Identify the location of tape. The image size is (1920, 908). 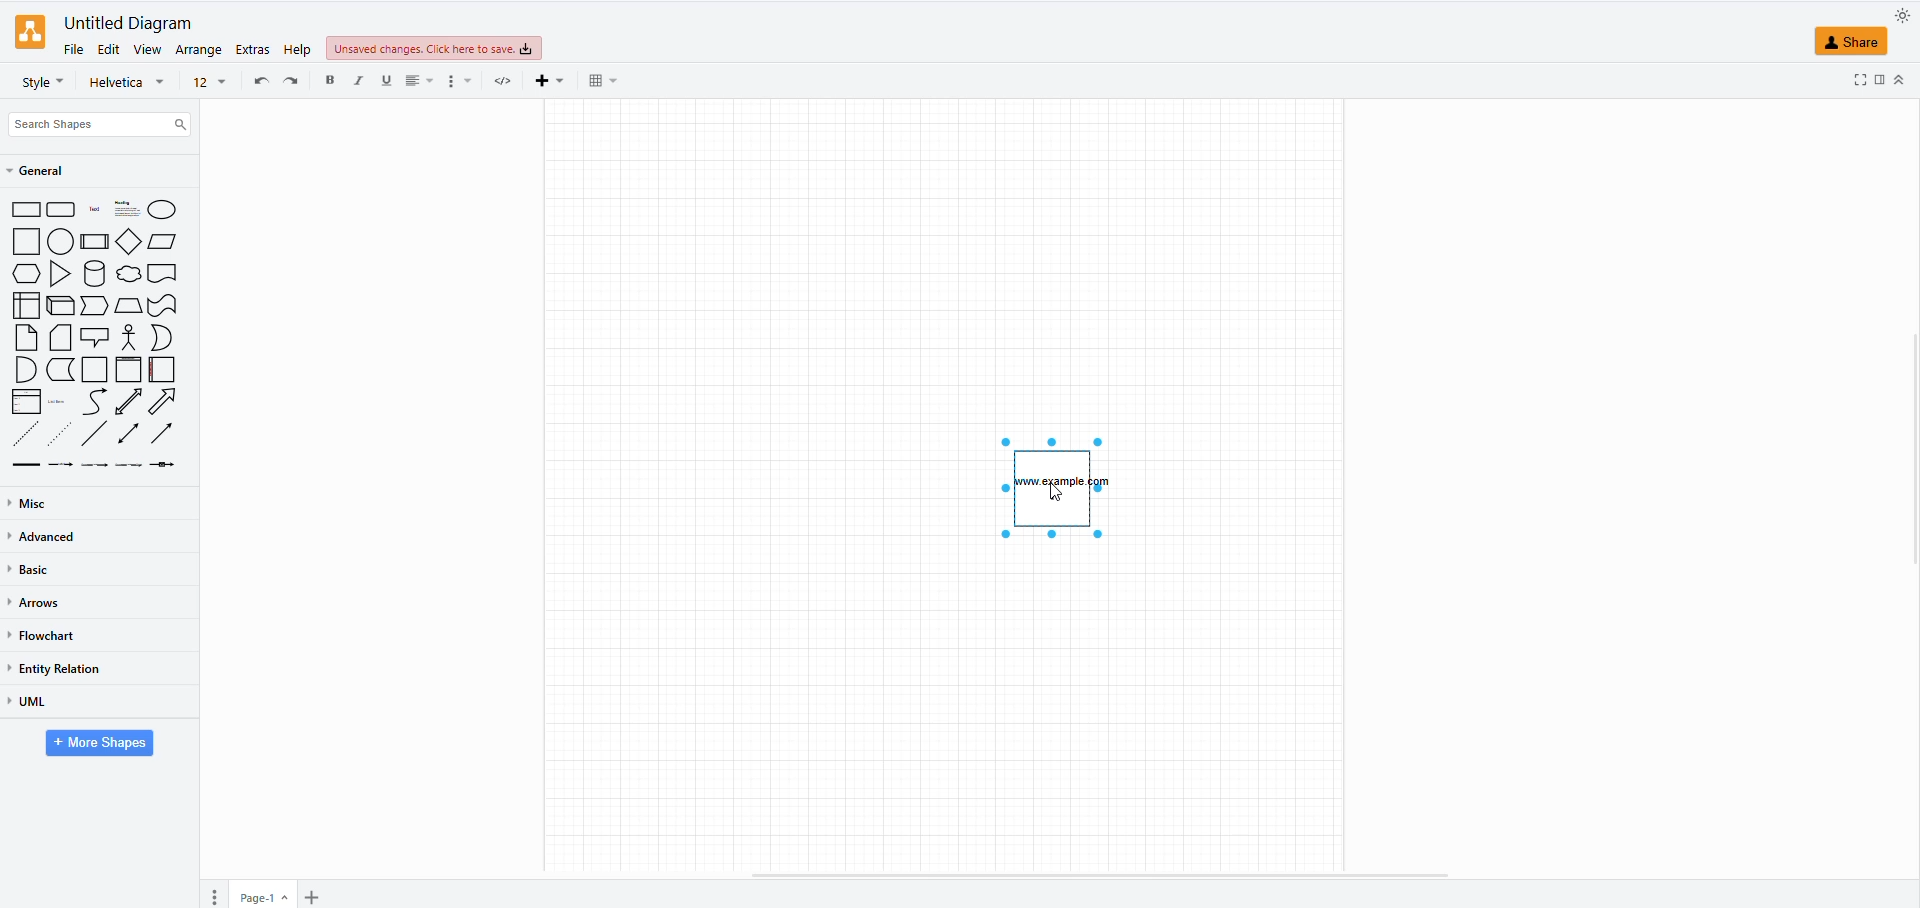
(164, 306).